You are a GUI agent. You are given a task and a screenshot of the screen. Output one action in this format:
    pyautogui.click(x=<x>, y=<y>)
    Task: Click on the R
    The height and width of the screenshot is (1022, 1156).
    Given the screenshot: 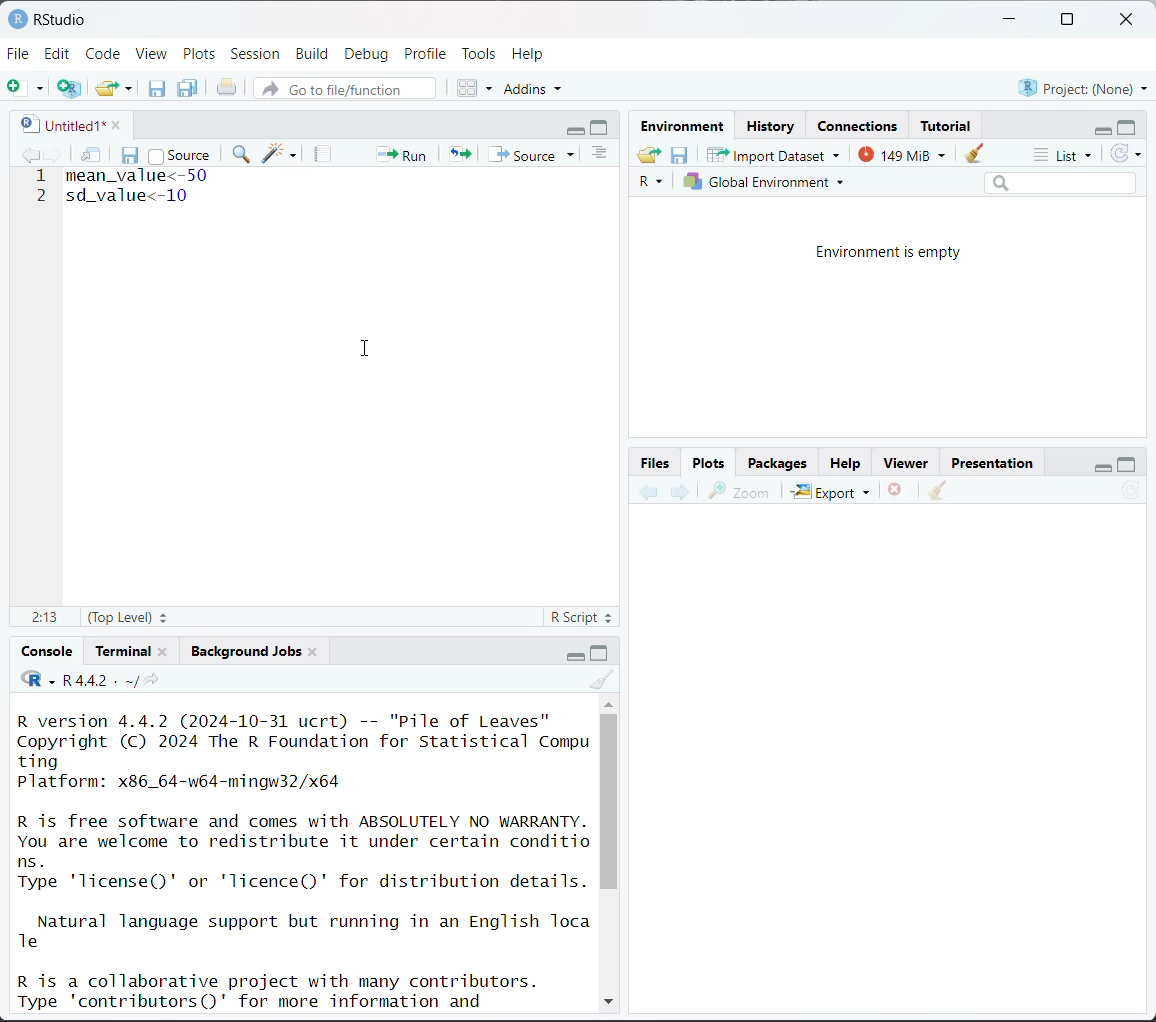 What is the action you would take?
    pyautogui.click(x=654, y=183)
    